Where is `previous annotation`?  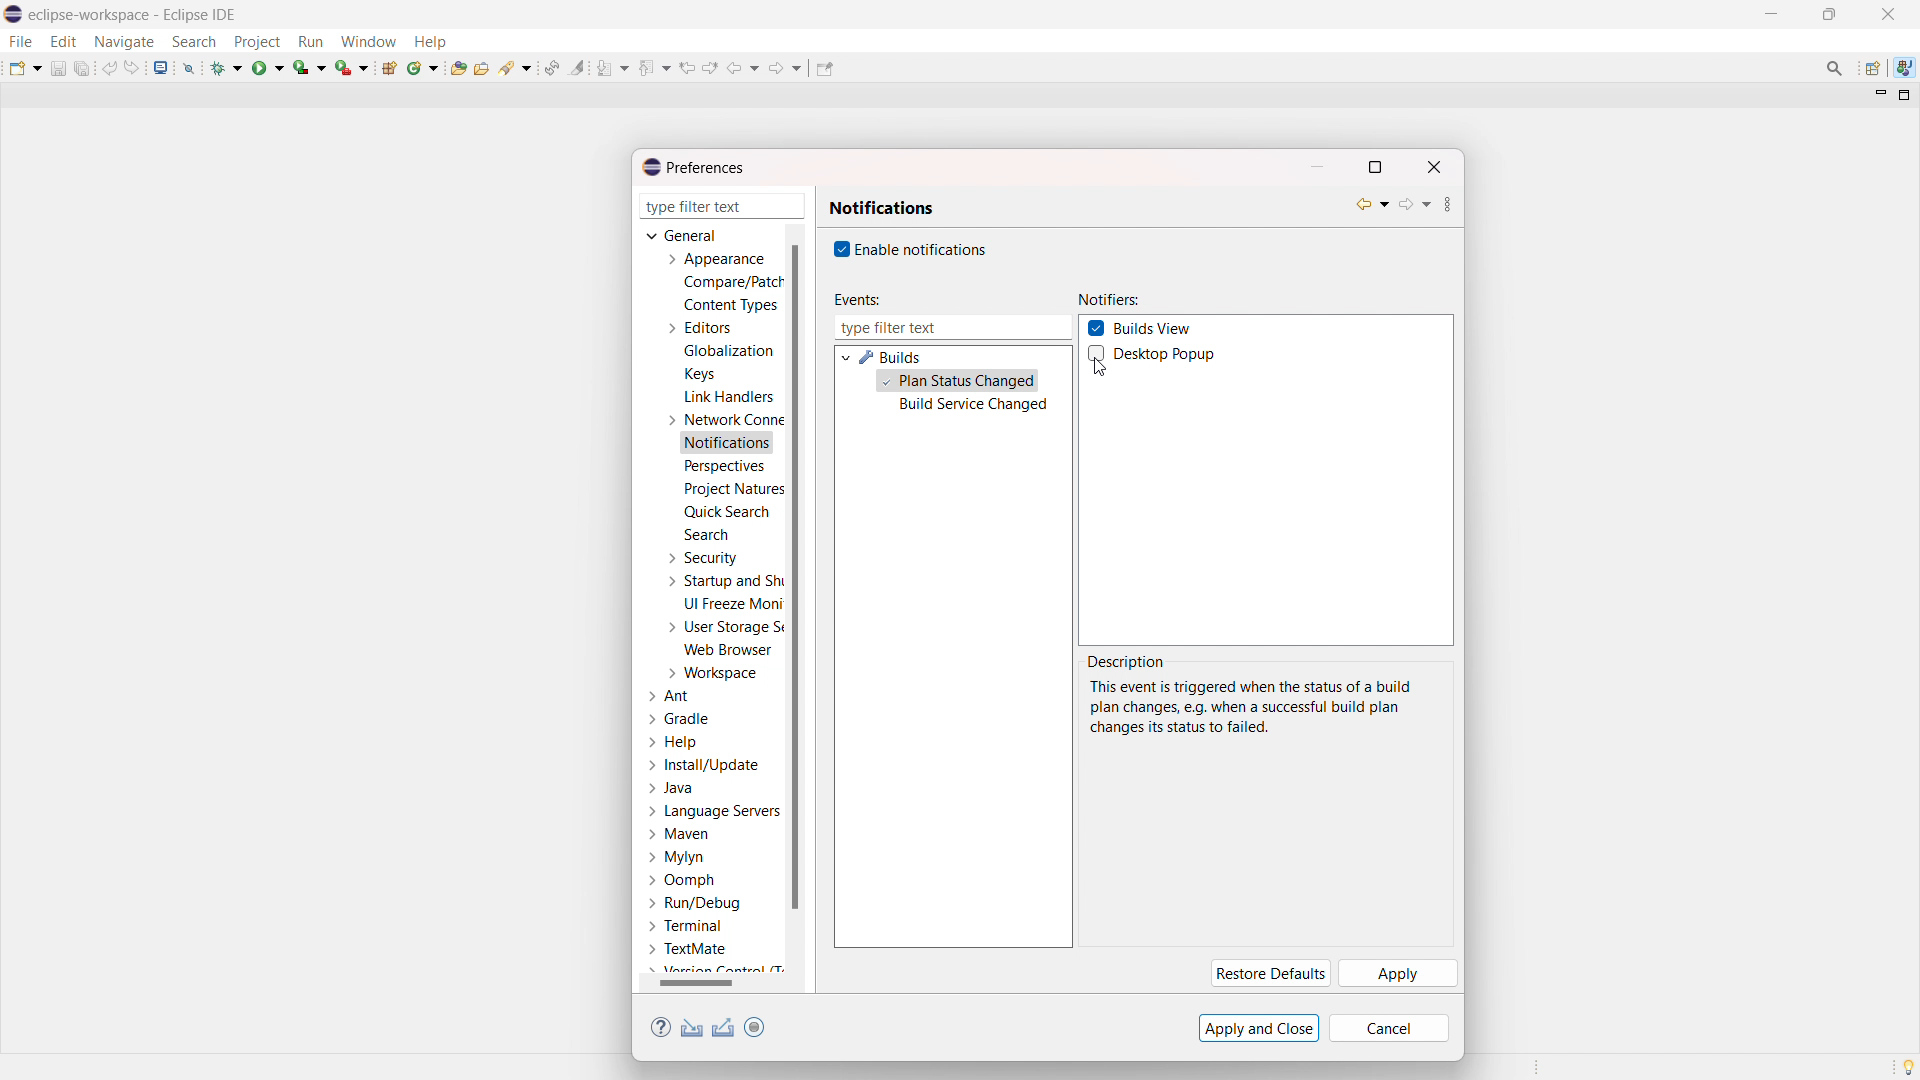 previous annotation is located at coordinates (654, 67).